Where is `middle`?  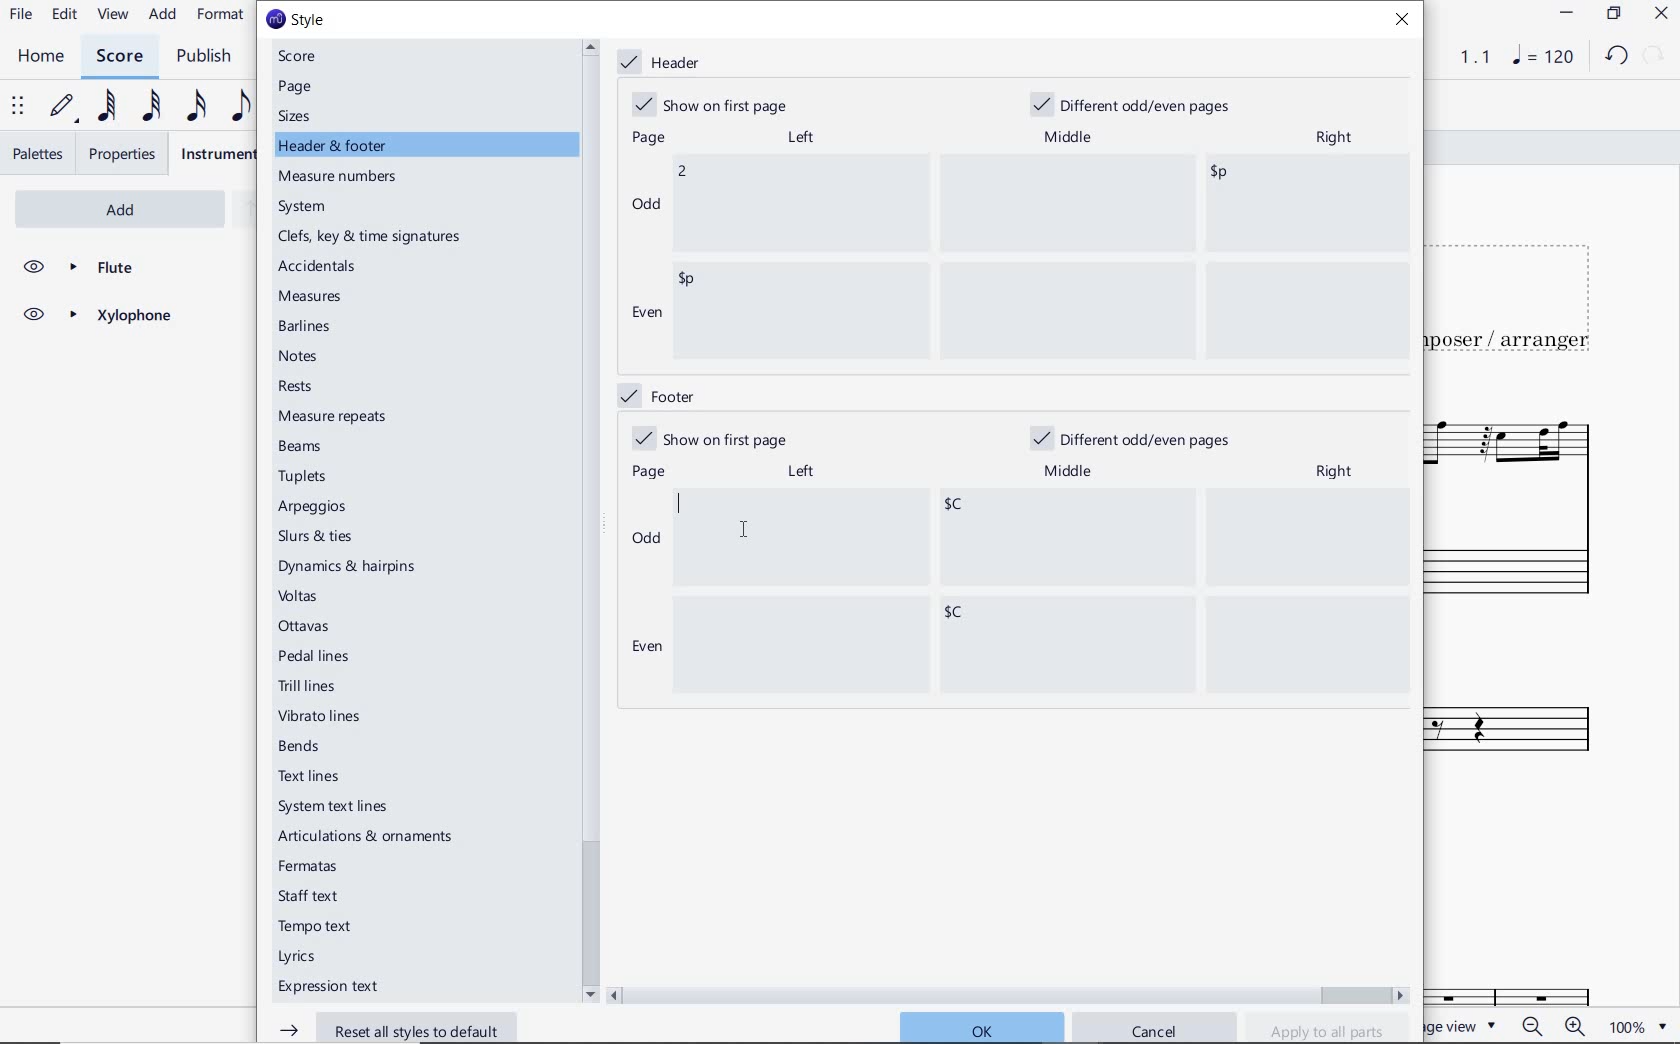
middle is located at coordinates (1072, 472).